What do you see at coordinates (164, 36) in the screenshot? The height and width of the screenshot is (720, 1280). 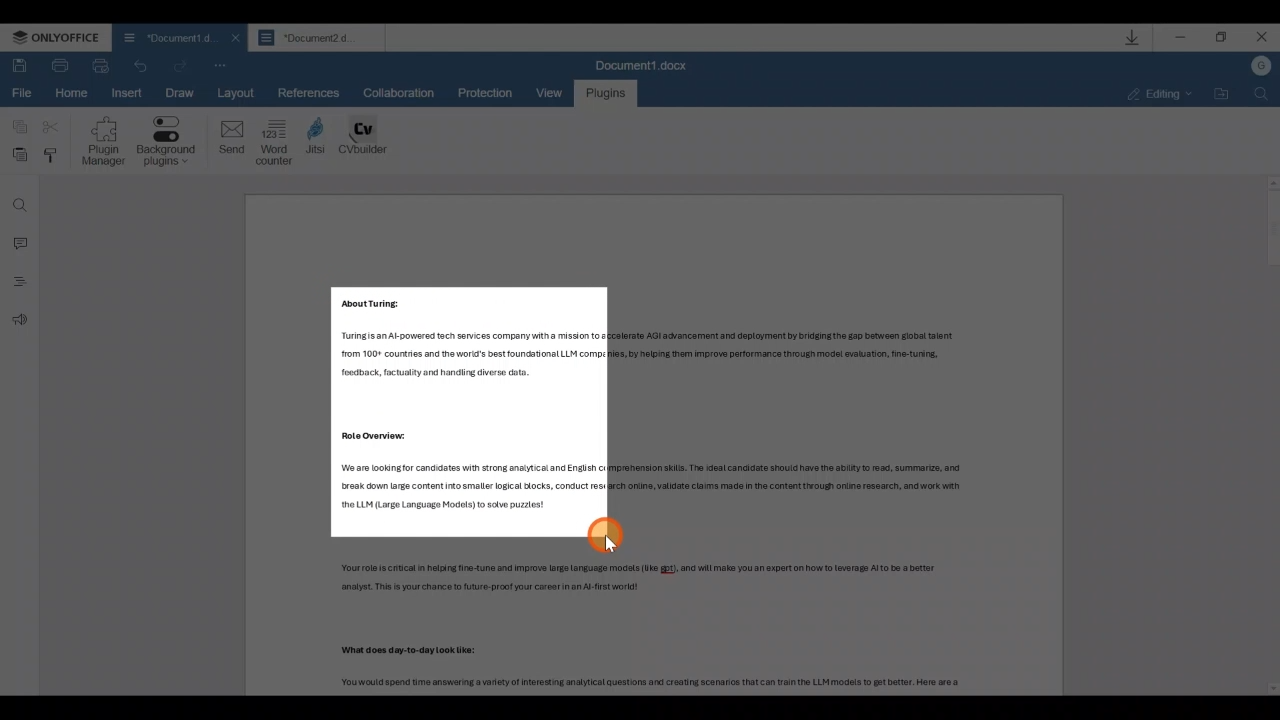 I see `Document1 d.` at bounding box center [164, 36].